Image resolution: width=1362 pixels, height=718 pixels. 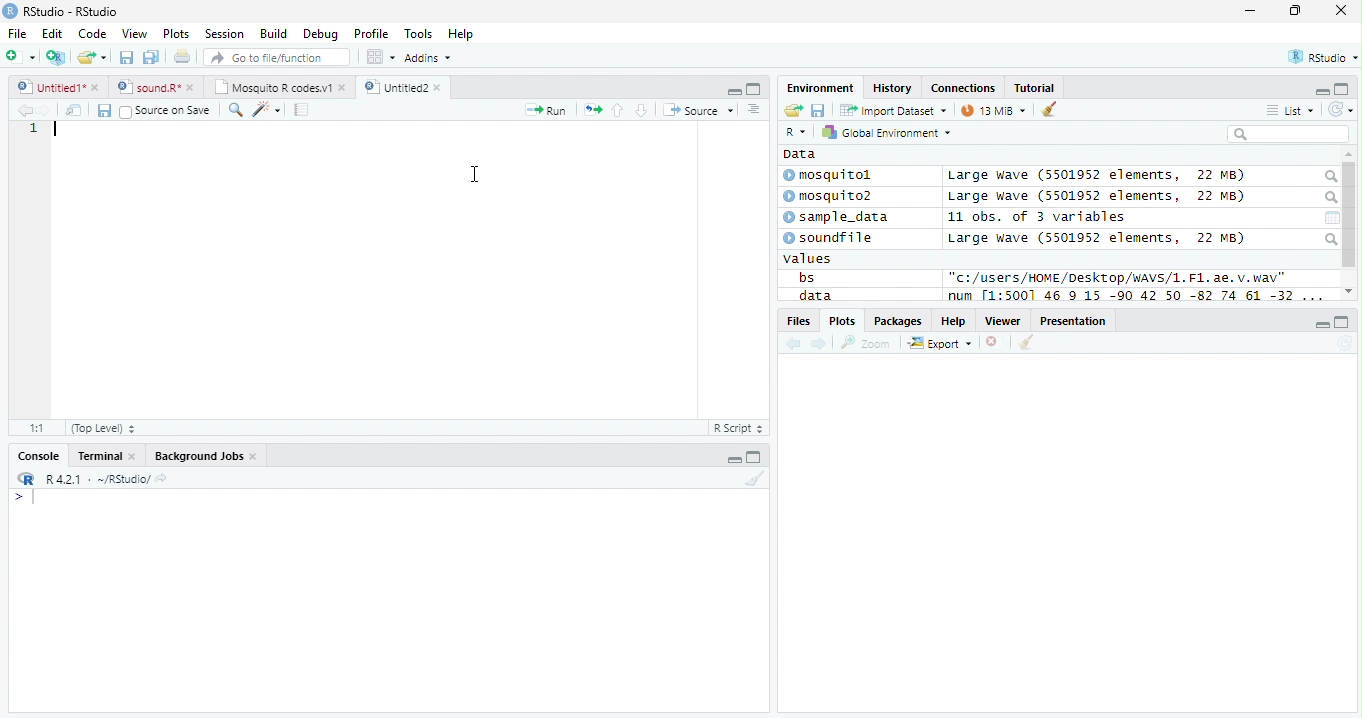 What do you see at coordinates (35, 455) in the screenshot?
I see `Console` at bounding box center [35, 455].